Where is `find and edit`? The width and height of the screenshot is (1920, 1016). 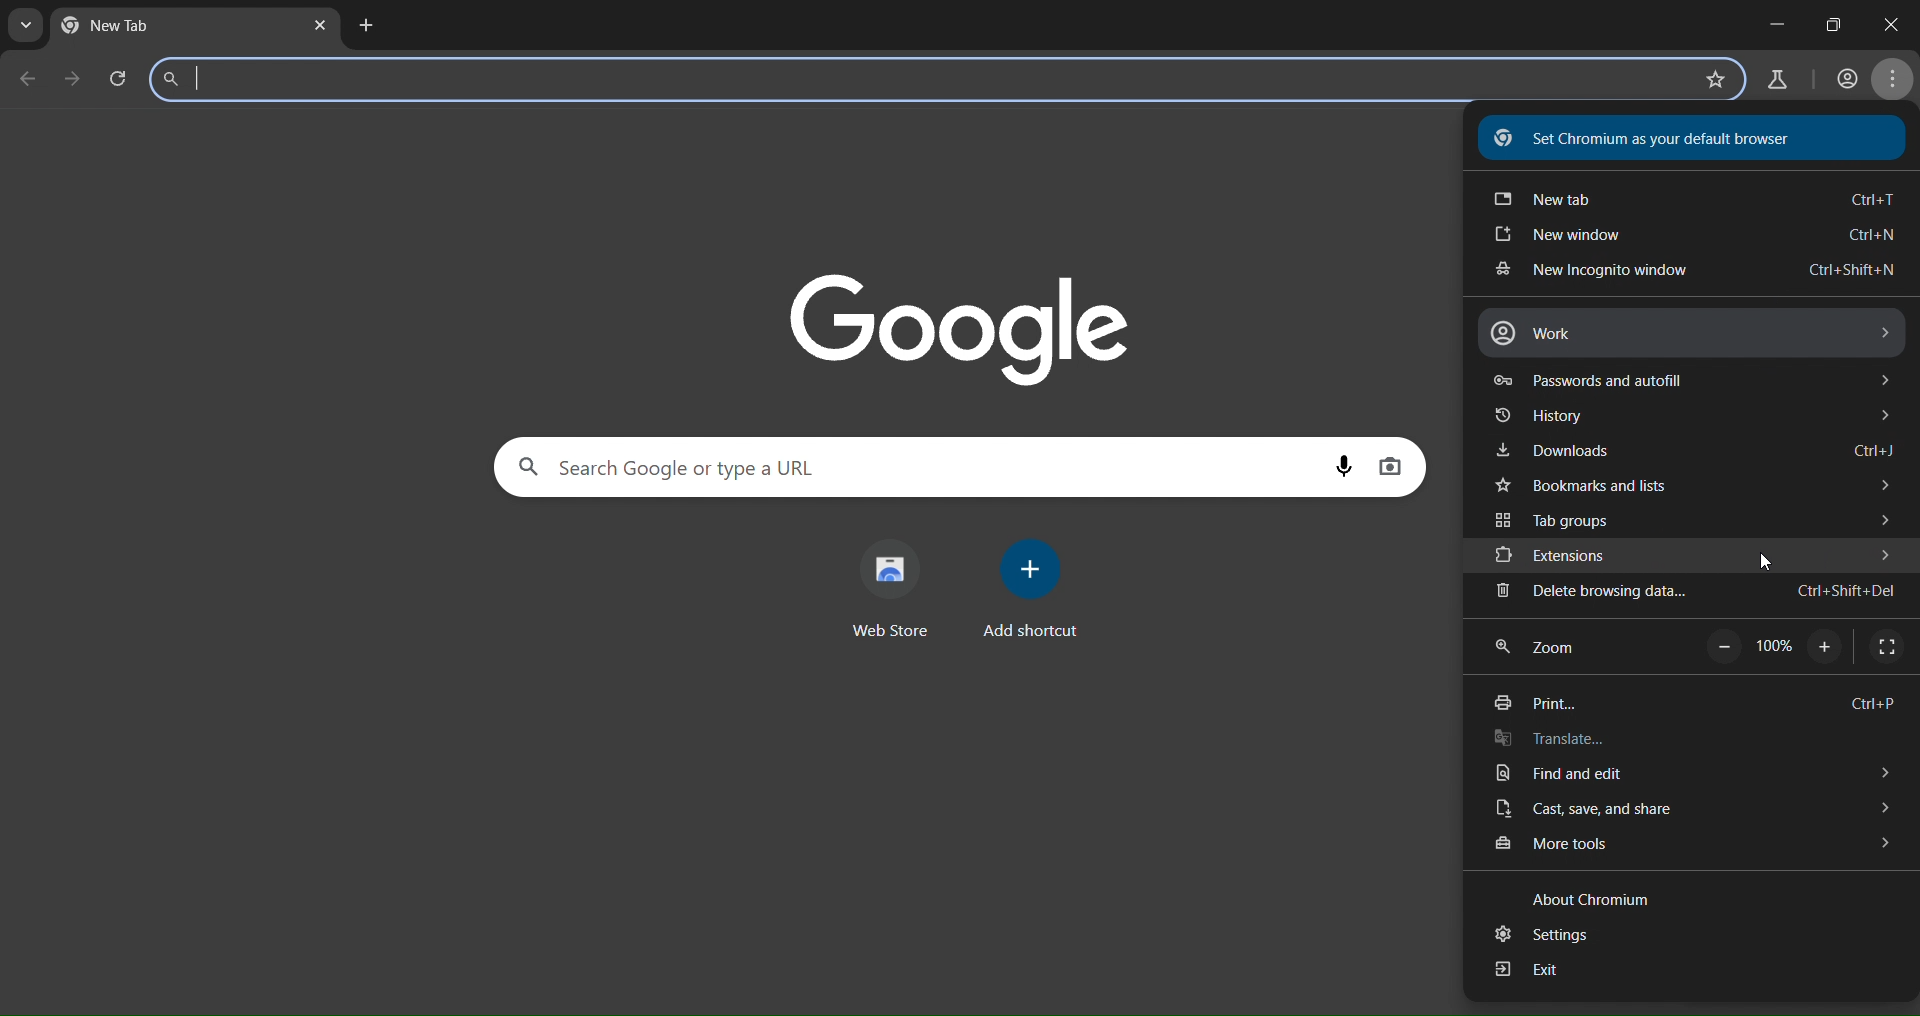 find and edit is located at coordinates (1702, 774).